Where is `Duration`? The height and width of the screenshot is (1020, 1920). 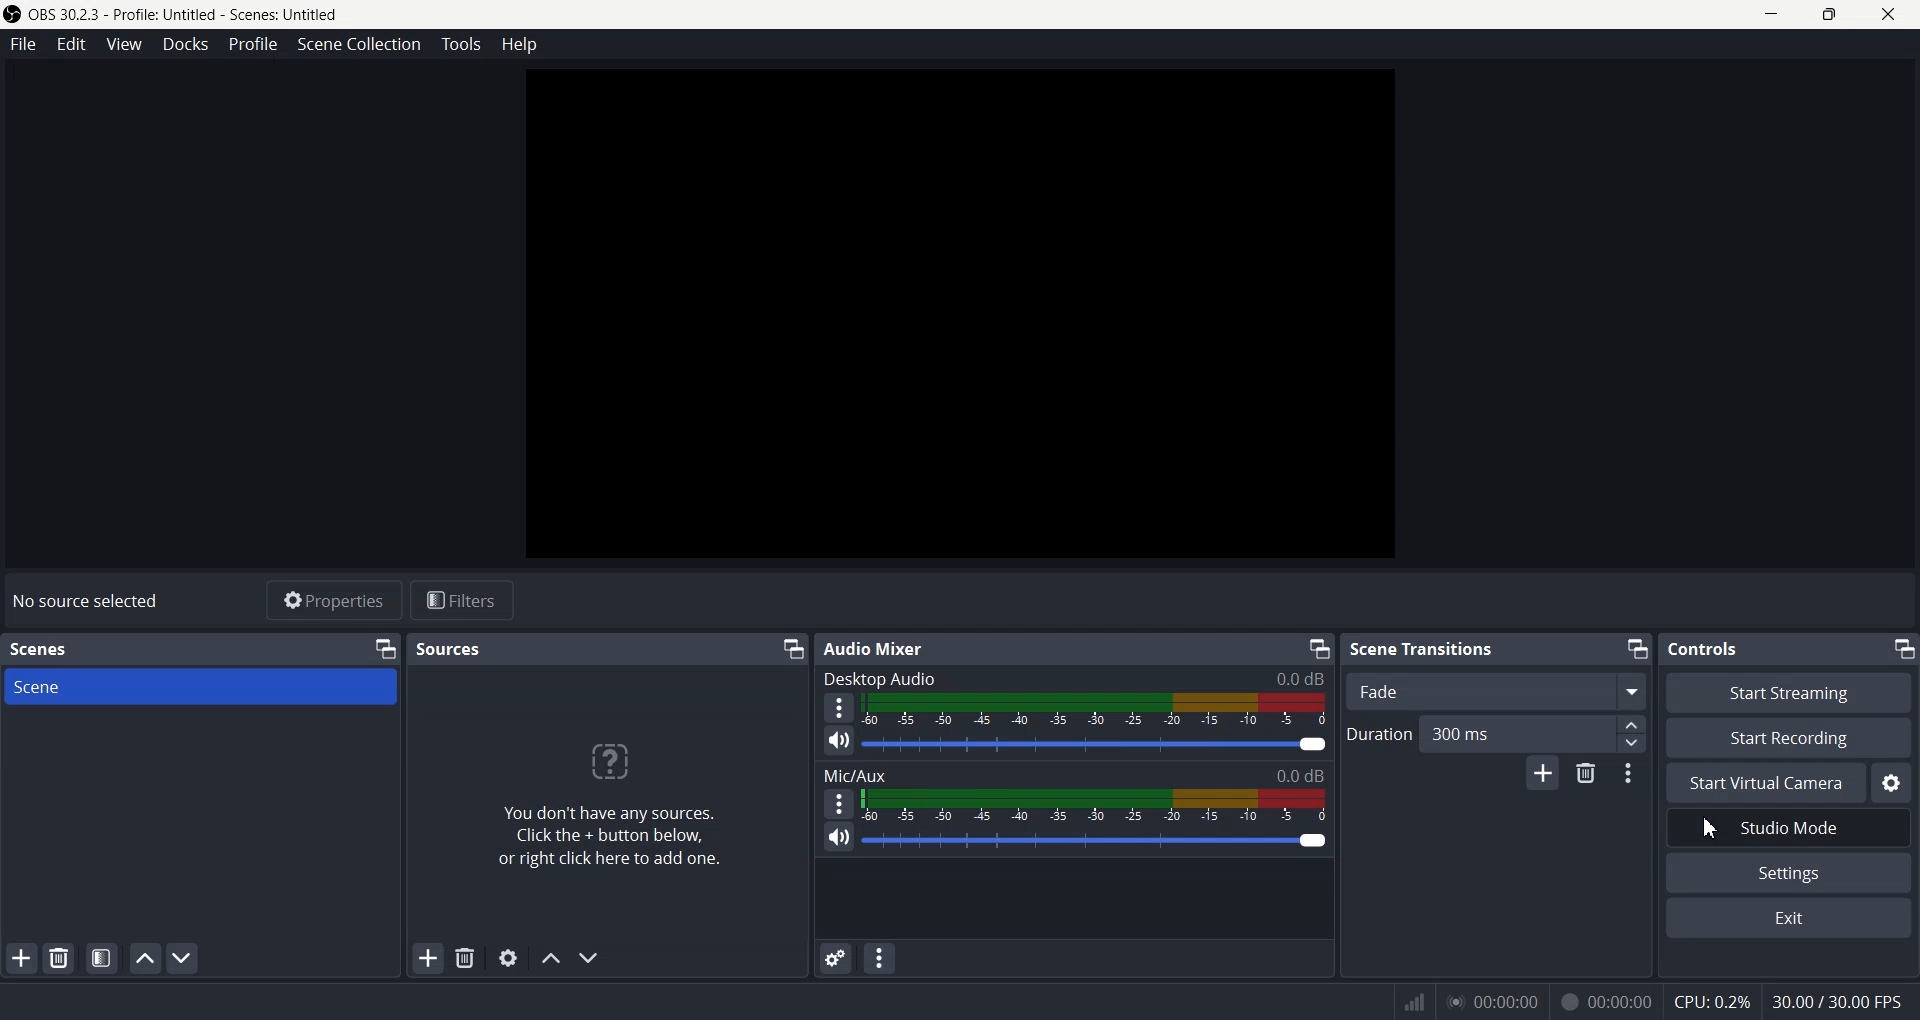
Duration is located at coordinates (1478, 733).